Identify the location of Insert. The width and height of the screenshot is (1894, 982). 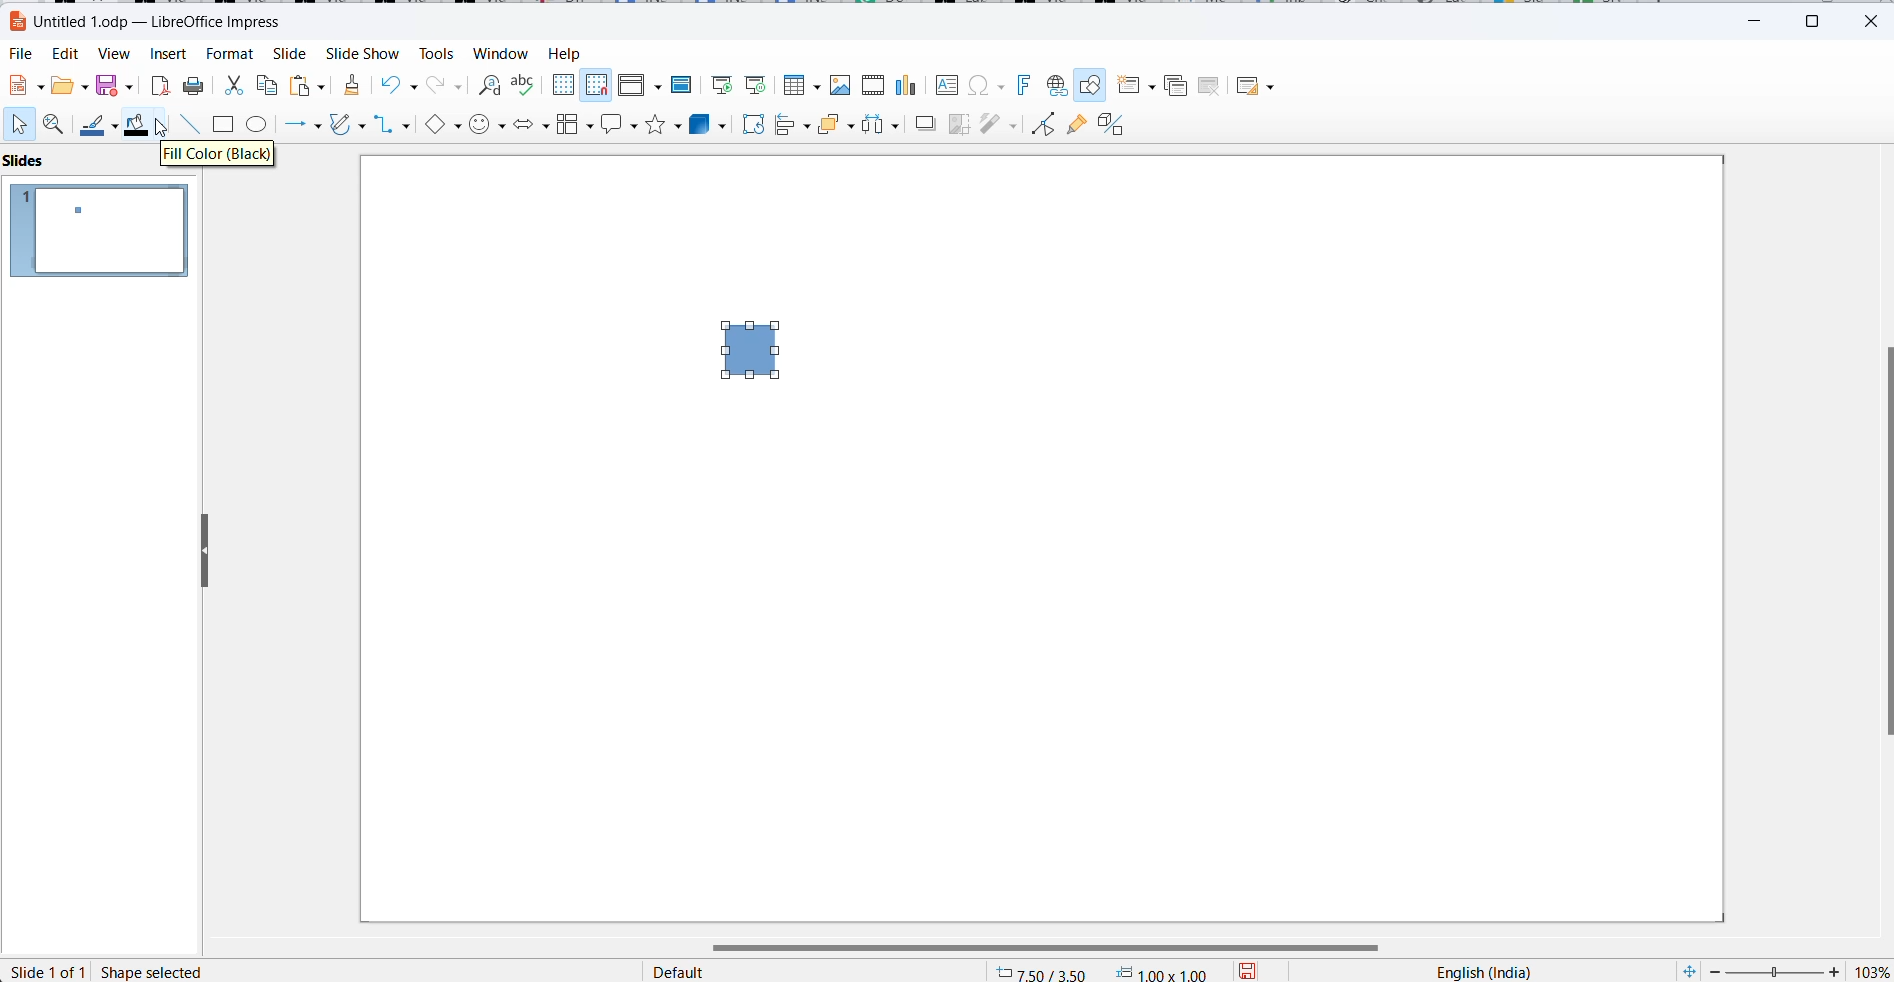
(168, 55).